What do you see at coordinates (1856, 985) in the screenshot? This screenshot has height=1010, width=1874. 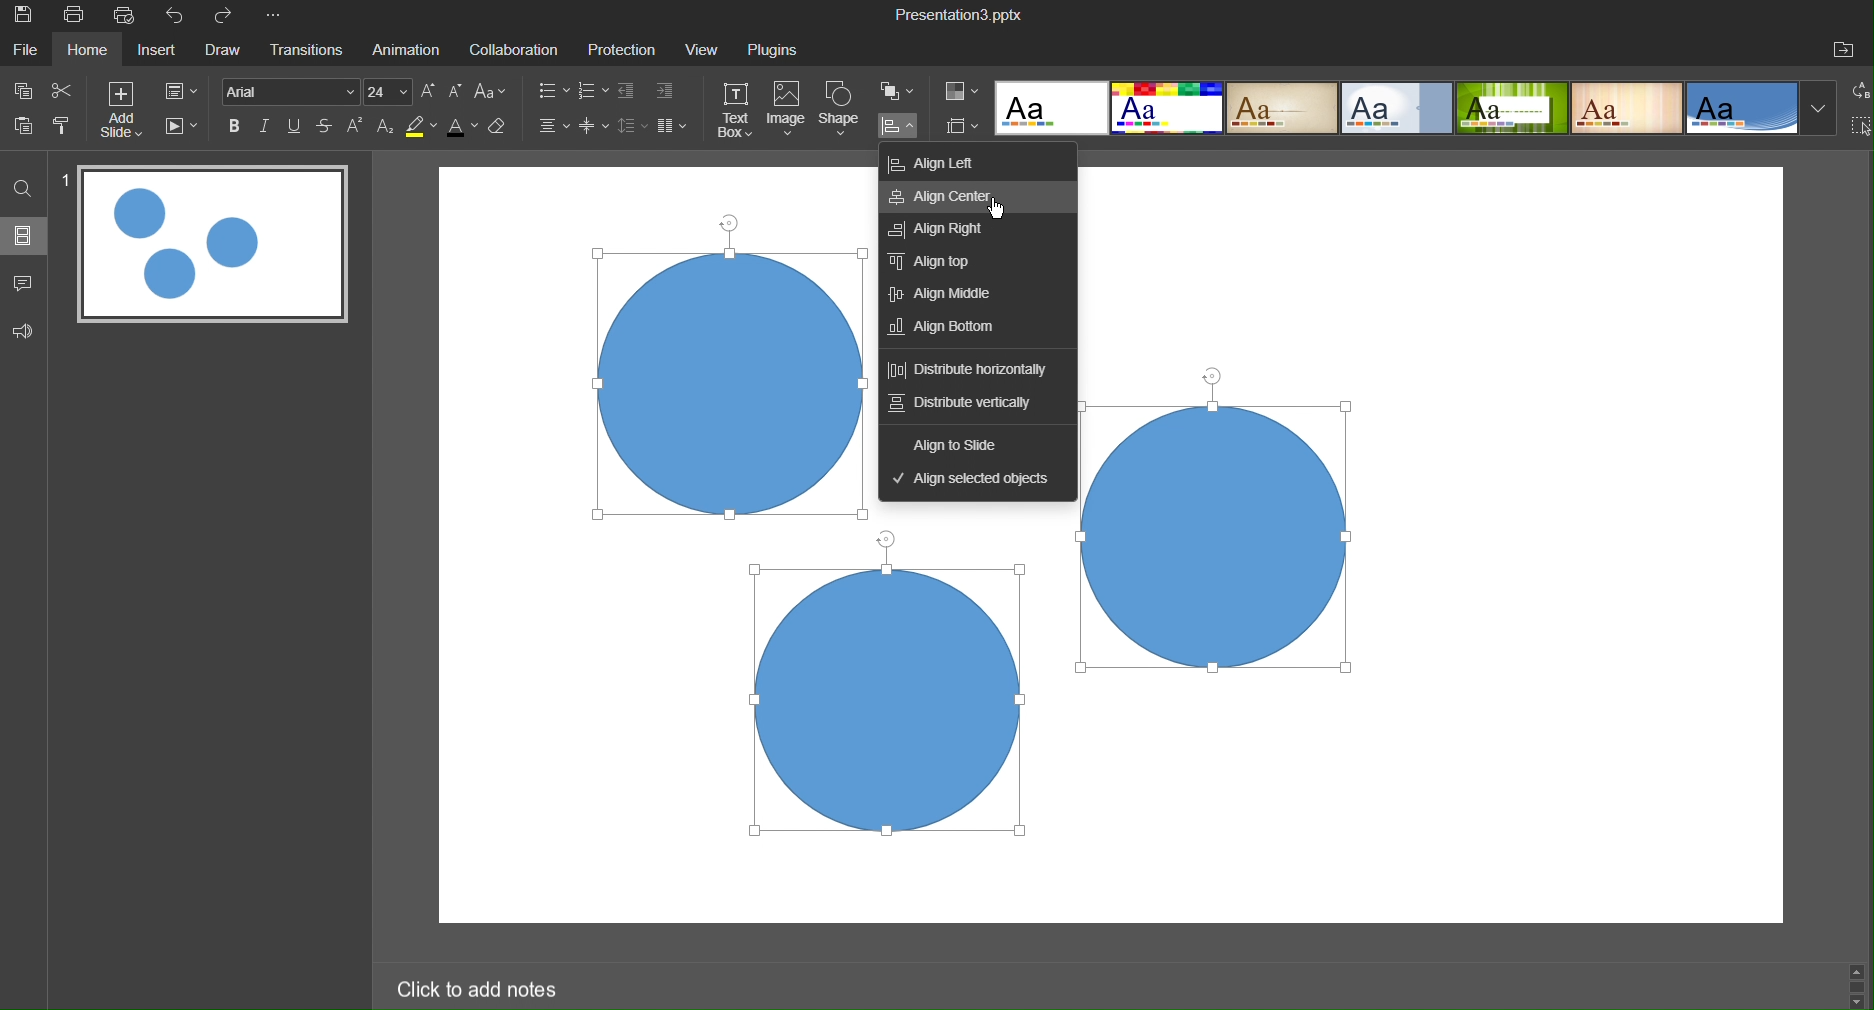 I see `Scroll bar ` at bounding box center [1856, 985].